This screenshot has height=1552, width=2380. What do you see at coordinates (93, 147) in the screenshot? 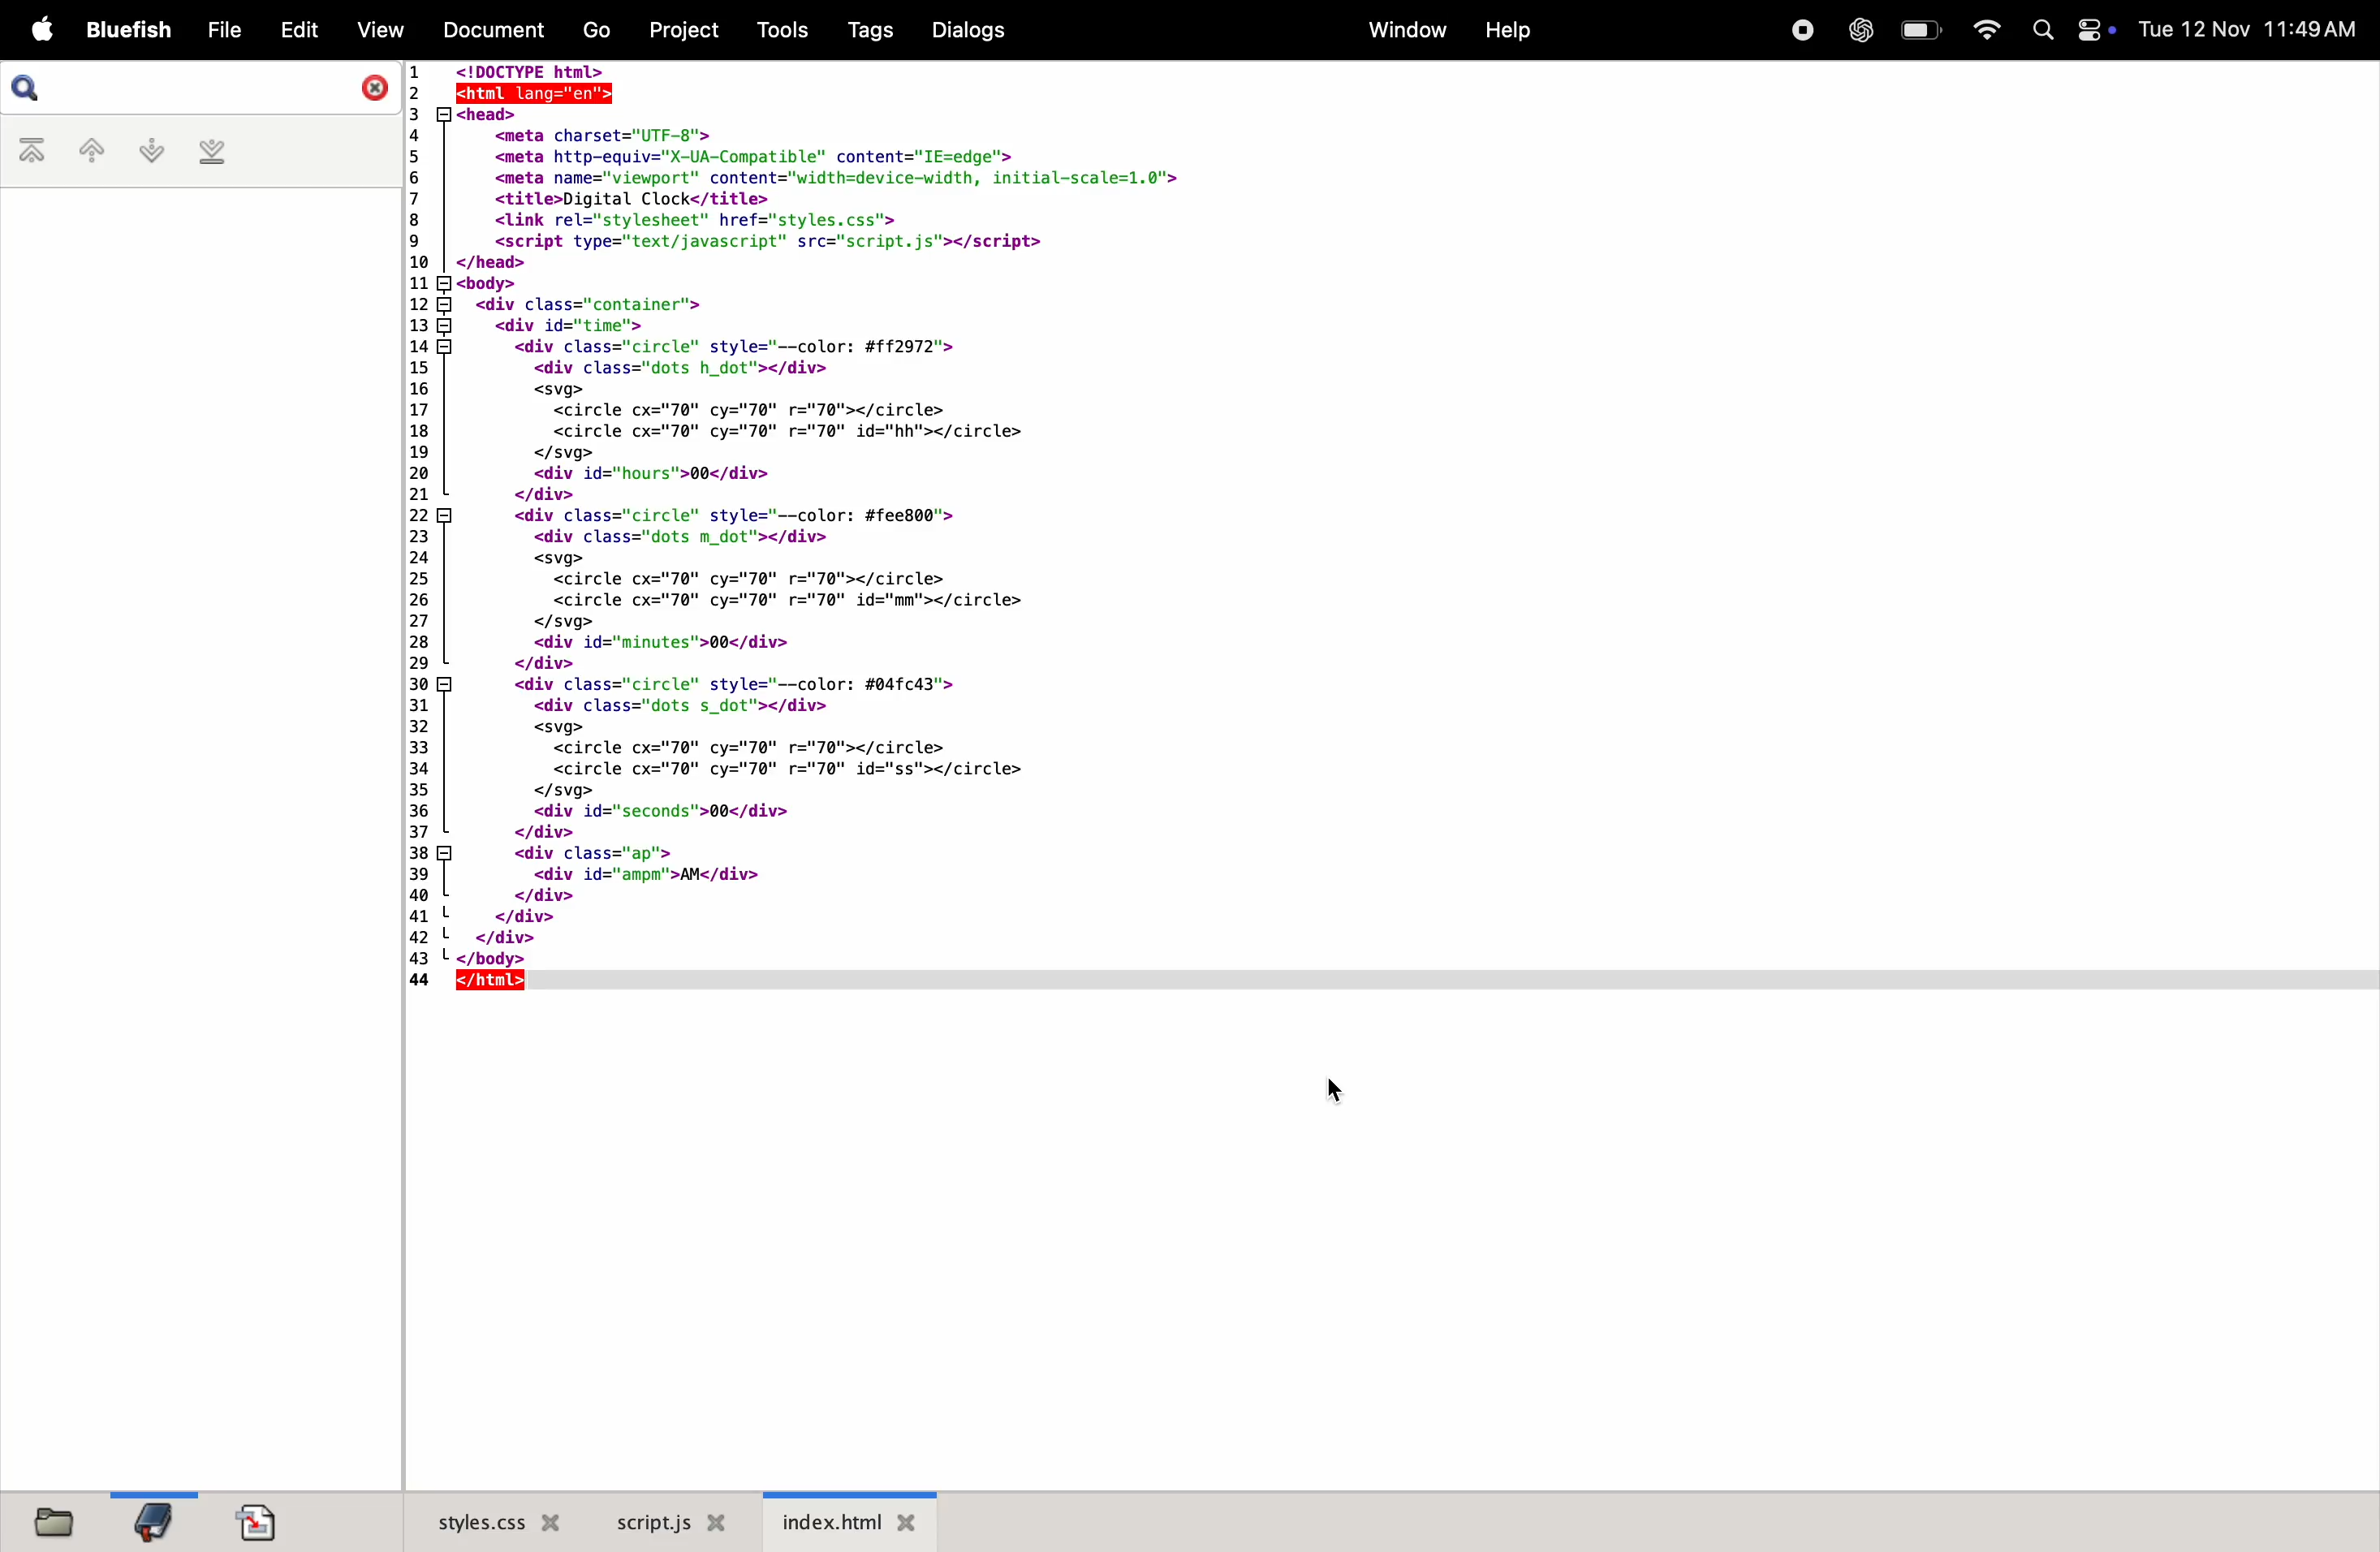
I see `previous bookmark` at bounding box center [93, 147].